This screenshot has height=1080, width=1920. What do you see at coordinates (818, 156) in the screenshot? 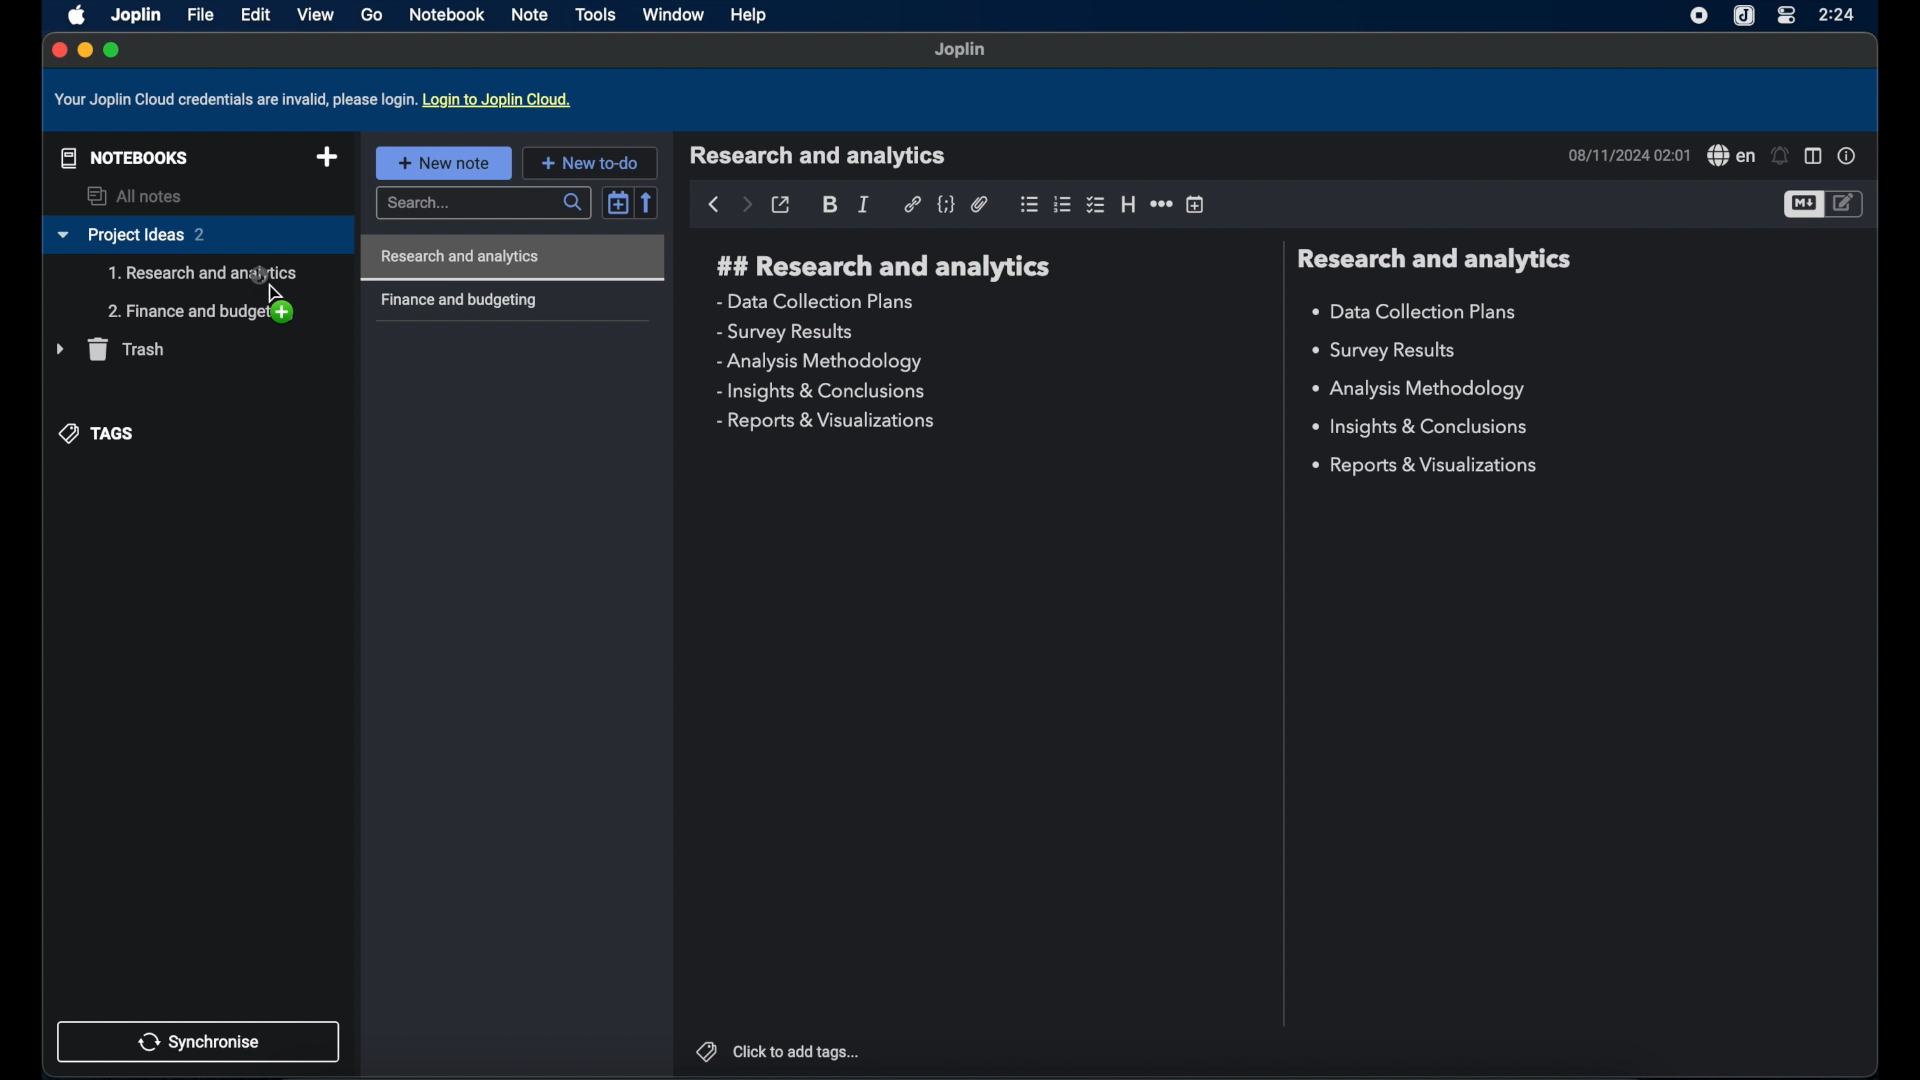
I see `research and analytics` at bounding box center [818, 156].